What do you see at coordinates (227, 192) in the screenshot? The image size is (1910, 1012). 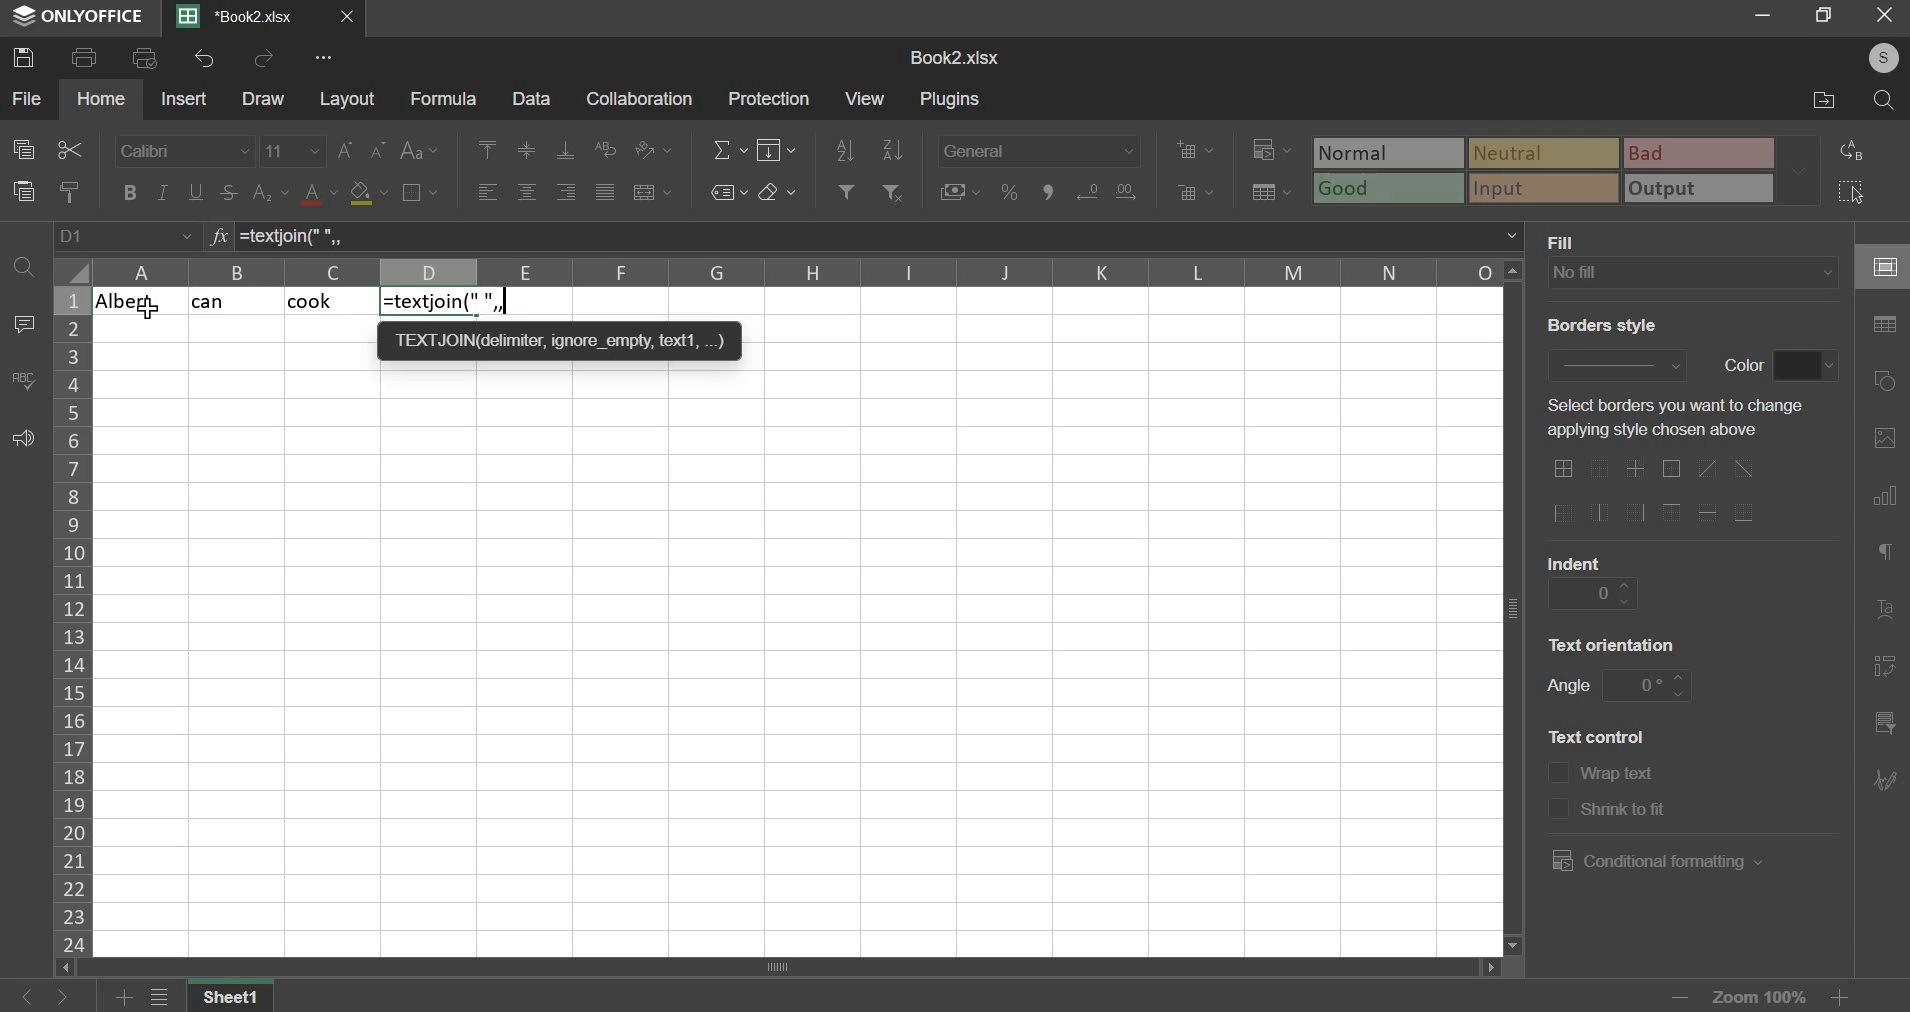 I see `strikethrough` at bounding box center [227, 192].